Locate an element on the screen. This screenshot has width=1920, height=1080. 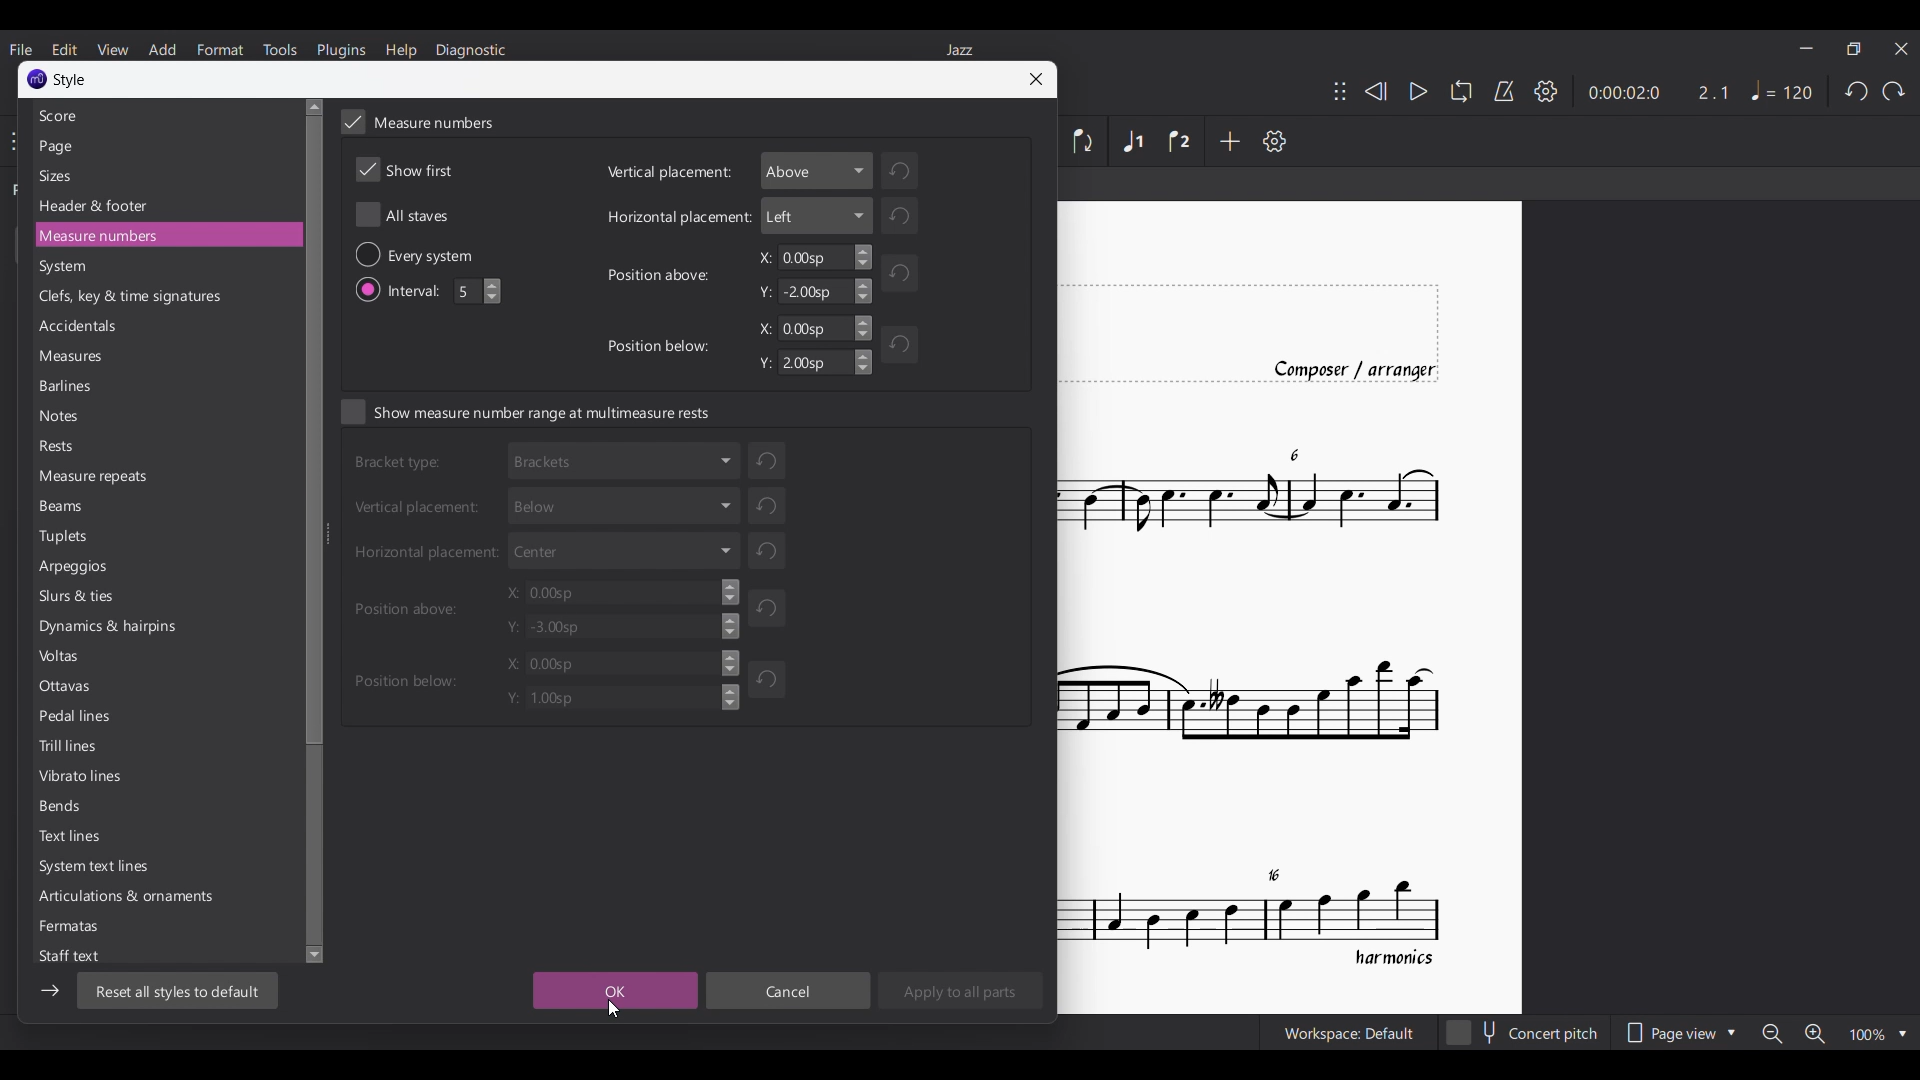
Setting options under Styles is located at coordinates (105, 115).